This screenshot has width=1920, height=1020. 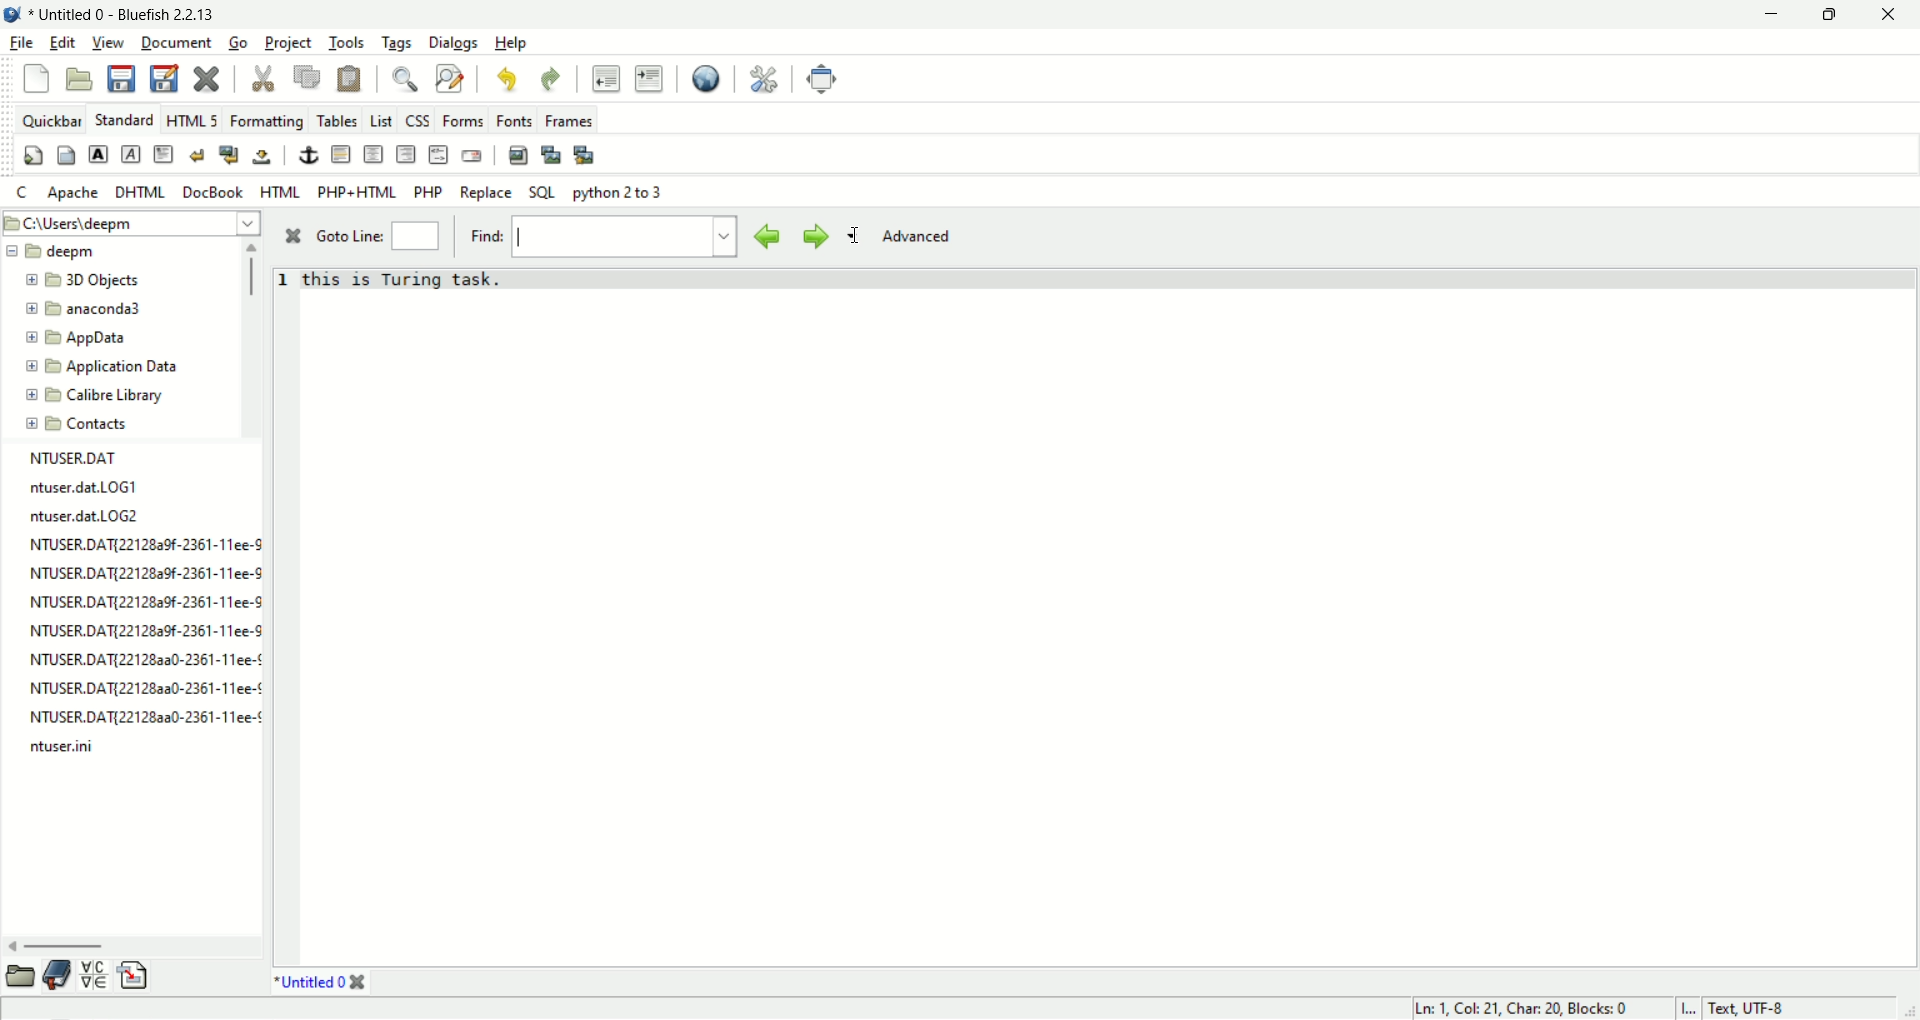 What do you see at coordinates (67, 945) in the screenshot?
I see `horizontal scroll bar` at bounding box center [67, 945].